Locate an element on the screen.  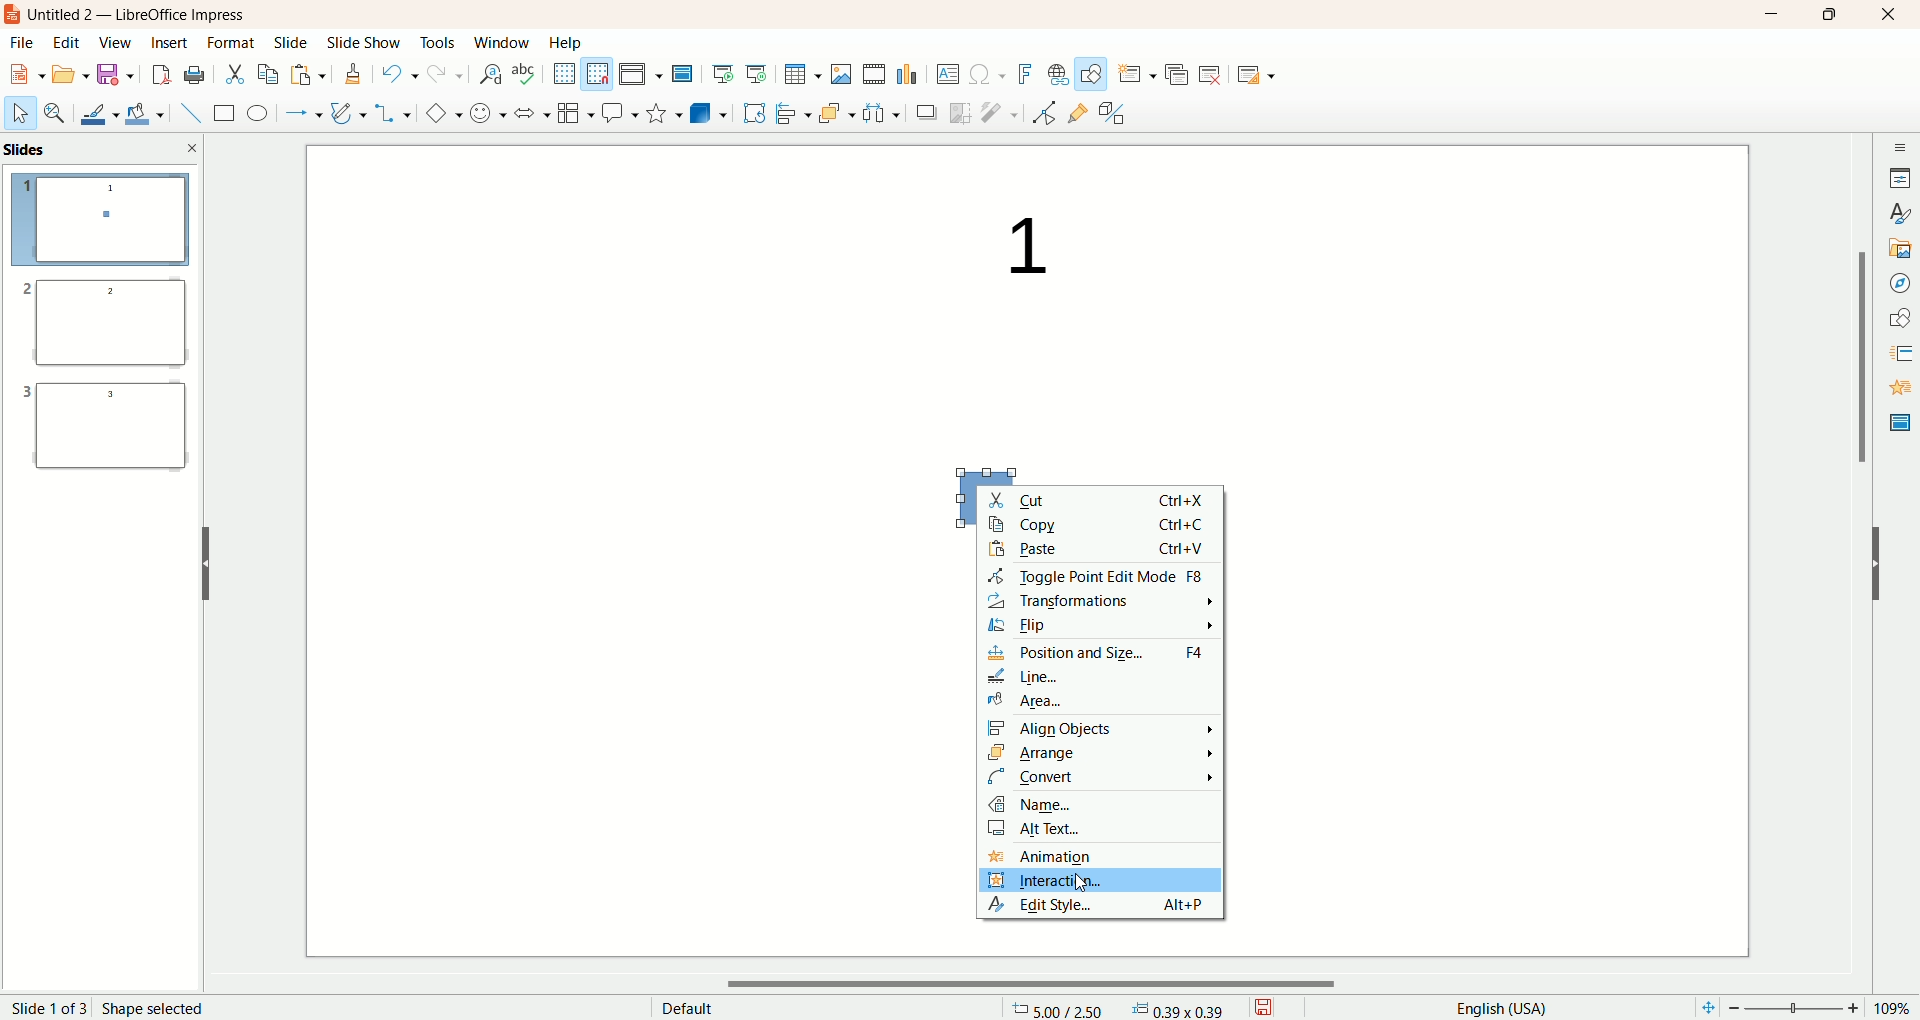
fontwork text is located at coordinates (1022, 72).